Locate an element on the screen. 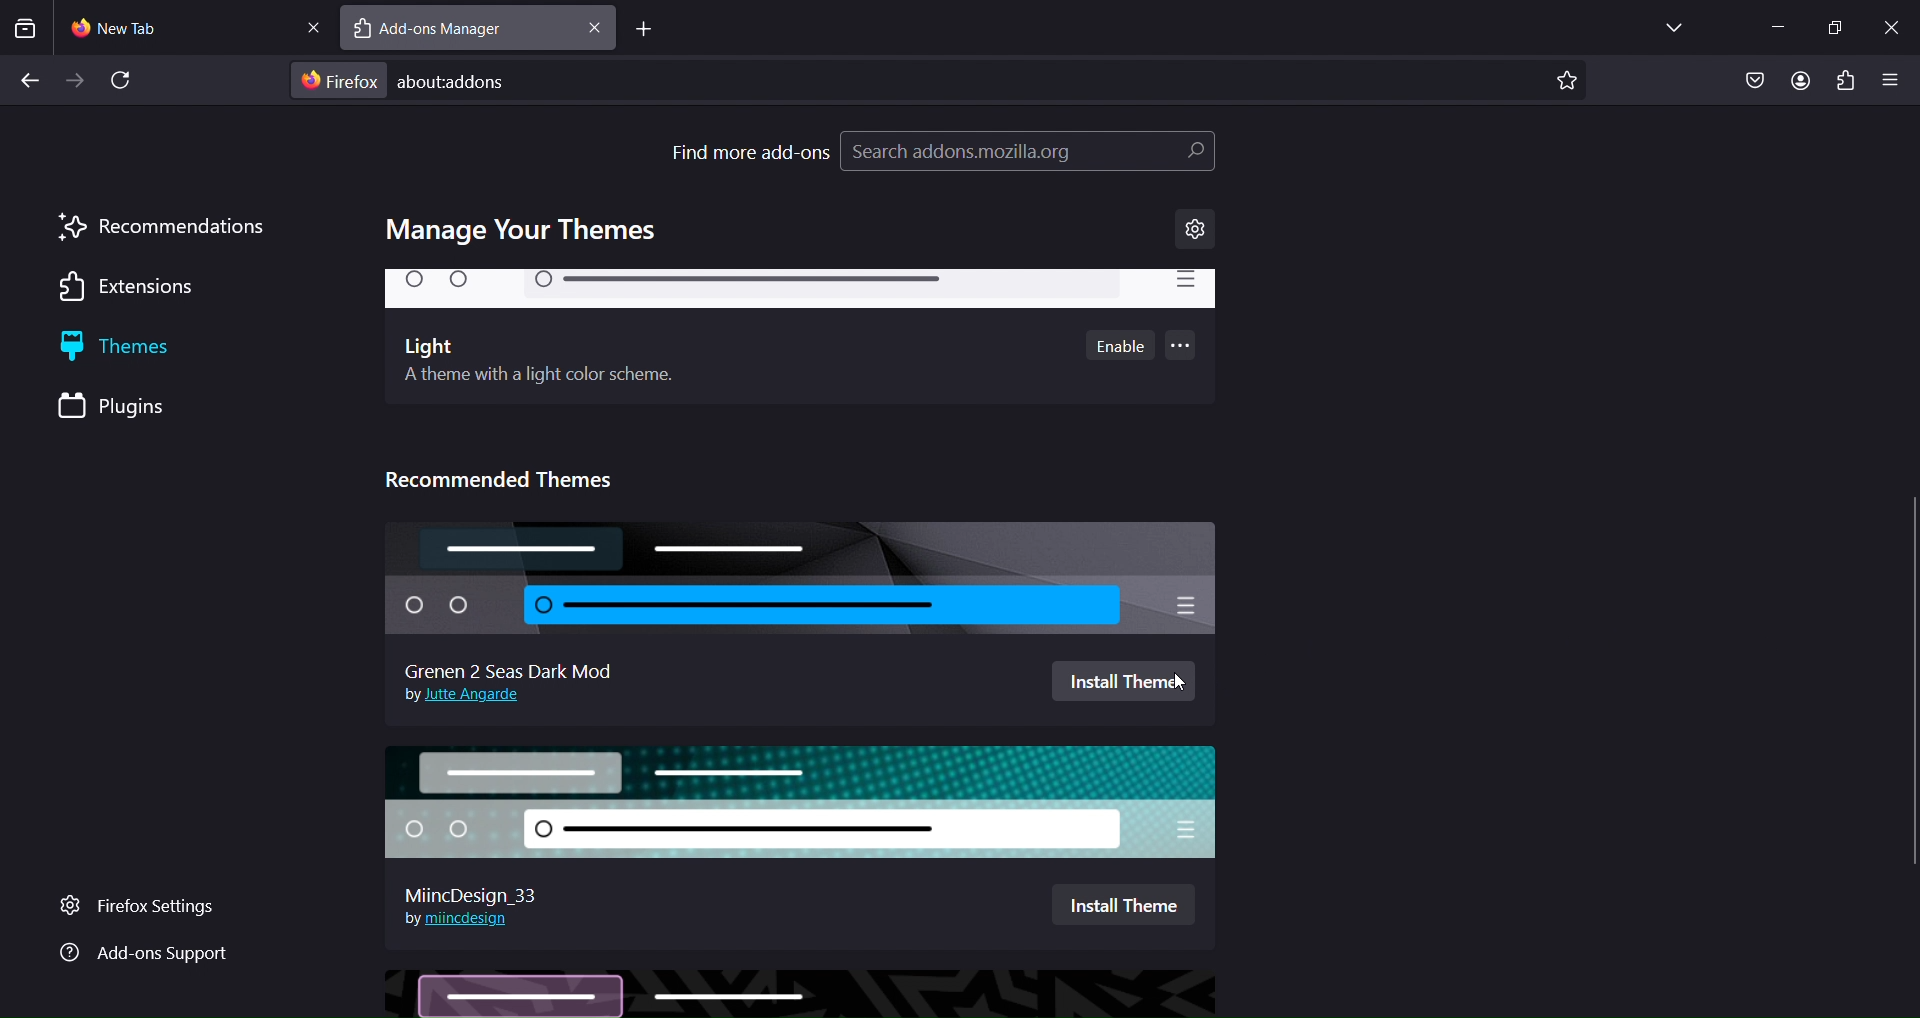 The width and height of the screenshot is (1920, 1018). settings is located at coordinates (1196, 230).